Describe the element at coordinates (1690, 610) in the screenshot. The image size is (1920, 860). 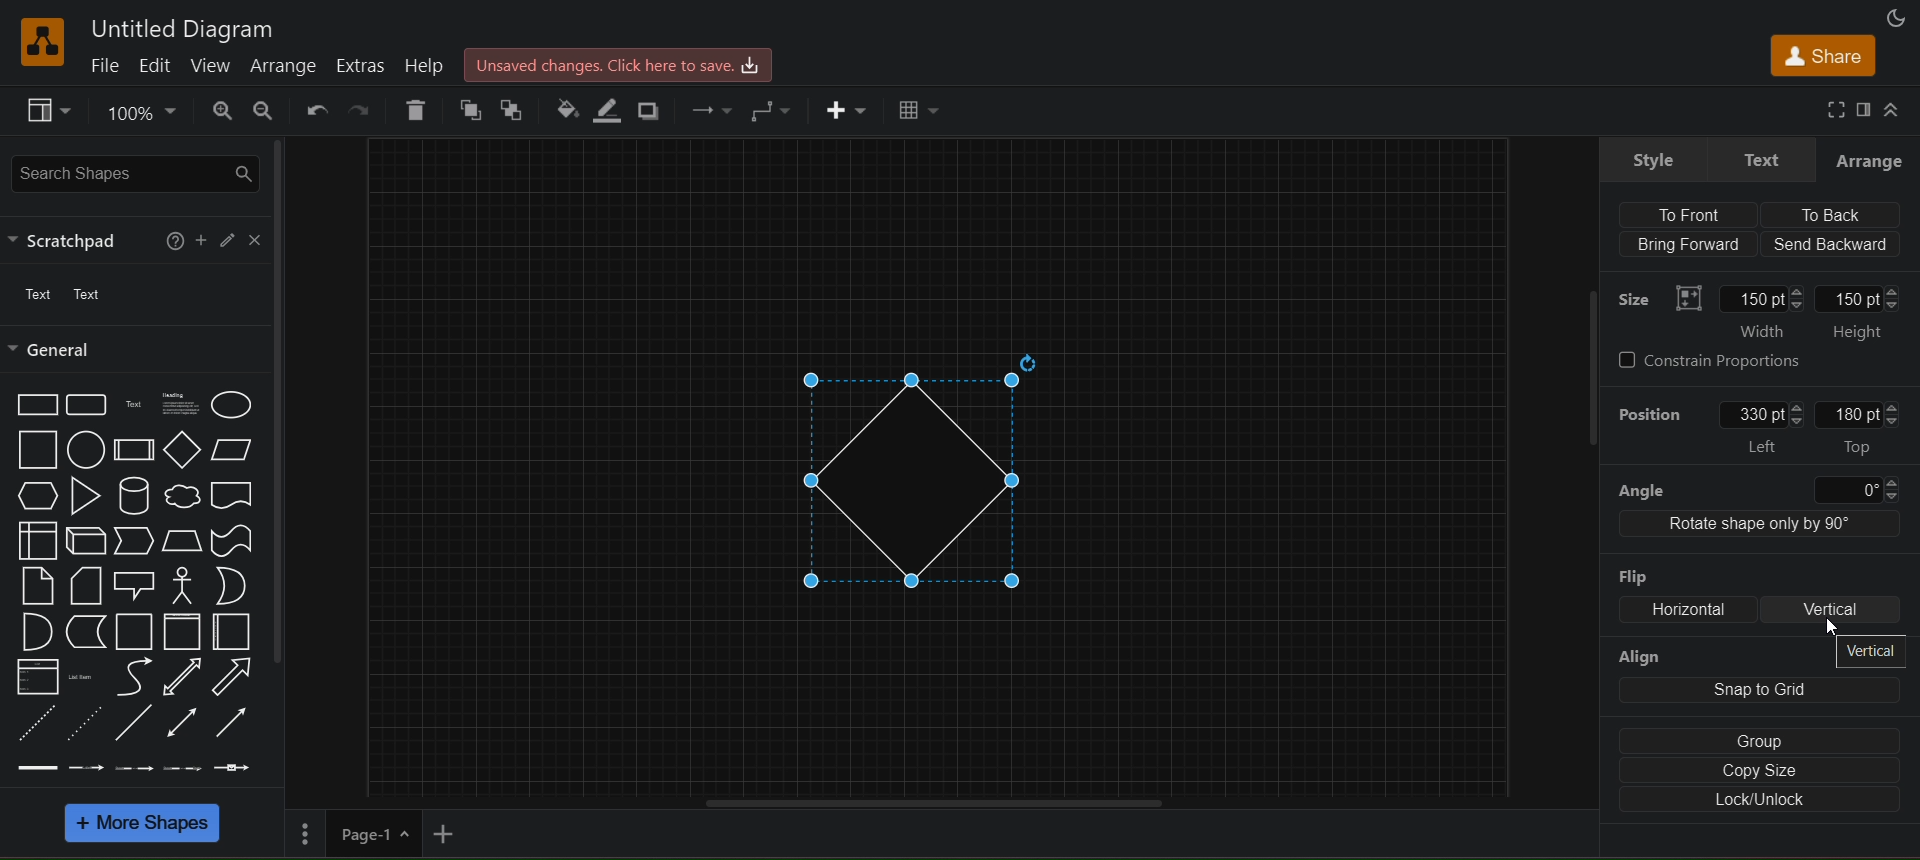
I see `horizontal` at that location.